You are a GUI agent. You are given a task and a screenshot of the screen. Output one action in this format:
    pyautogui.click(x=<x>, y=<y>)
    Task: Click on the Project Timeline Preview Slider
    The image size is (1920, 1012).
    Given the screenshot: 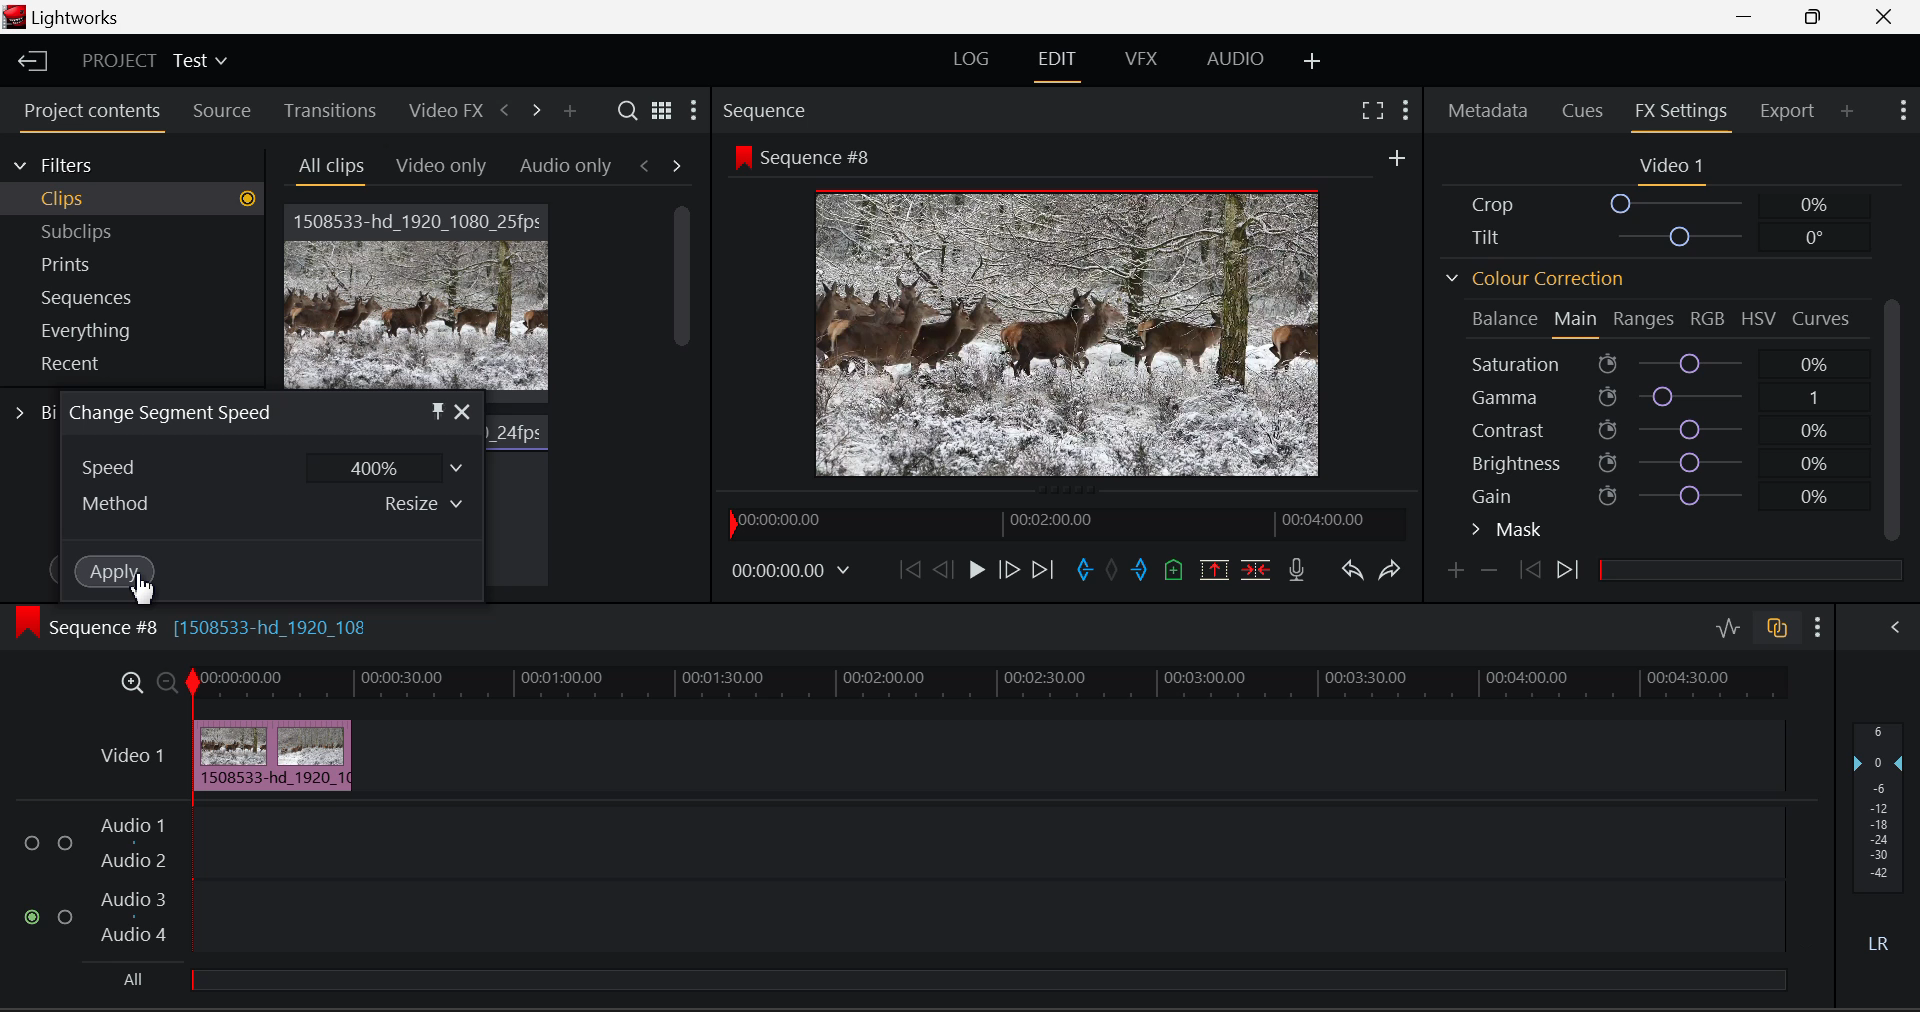 What is the action you would take?
    pyautogui.click(x=1056, y=521)
    